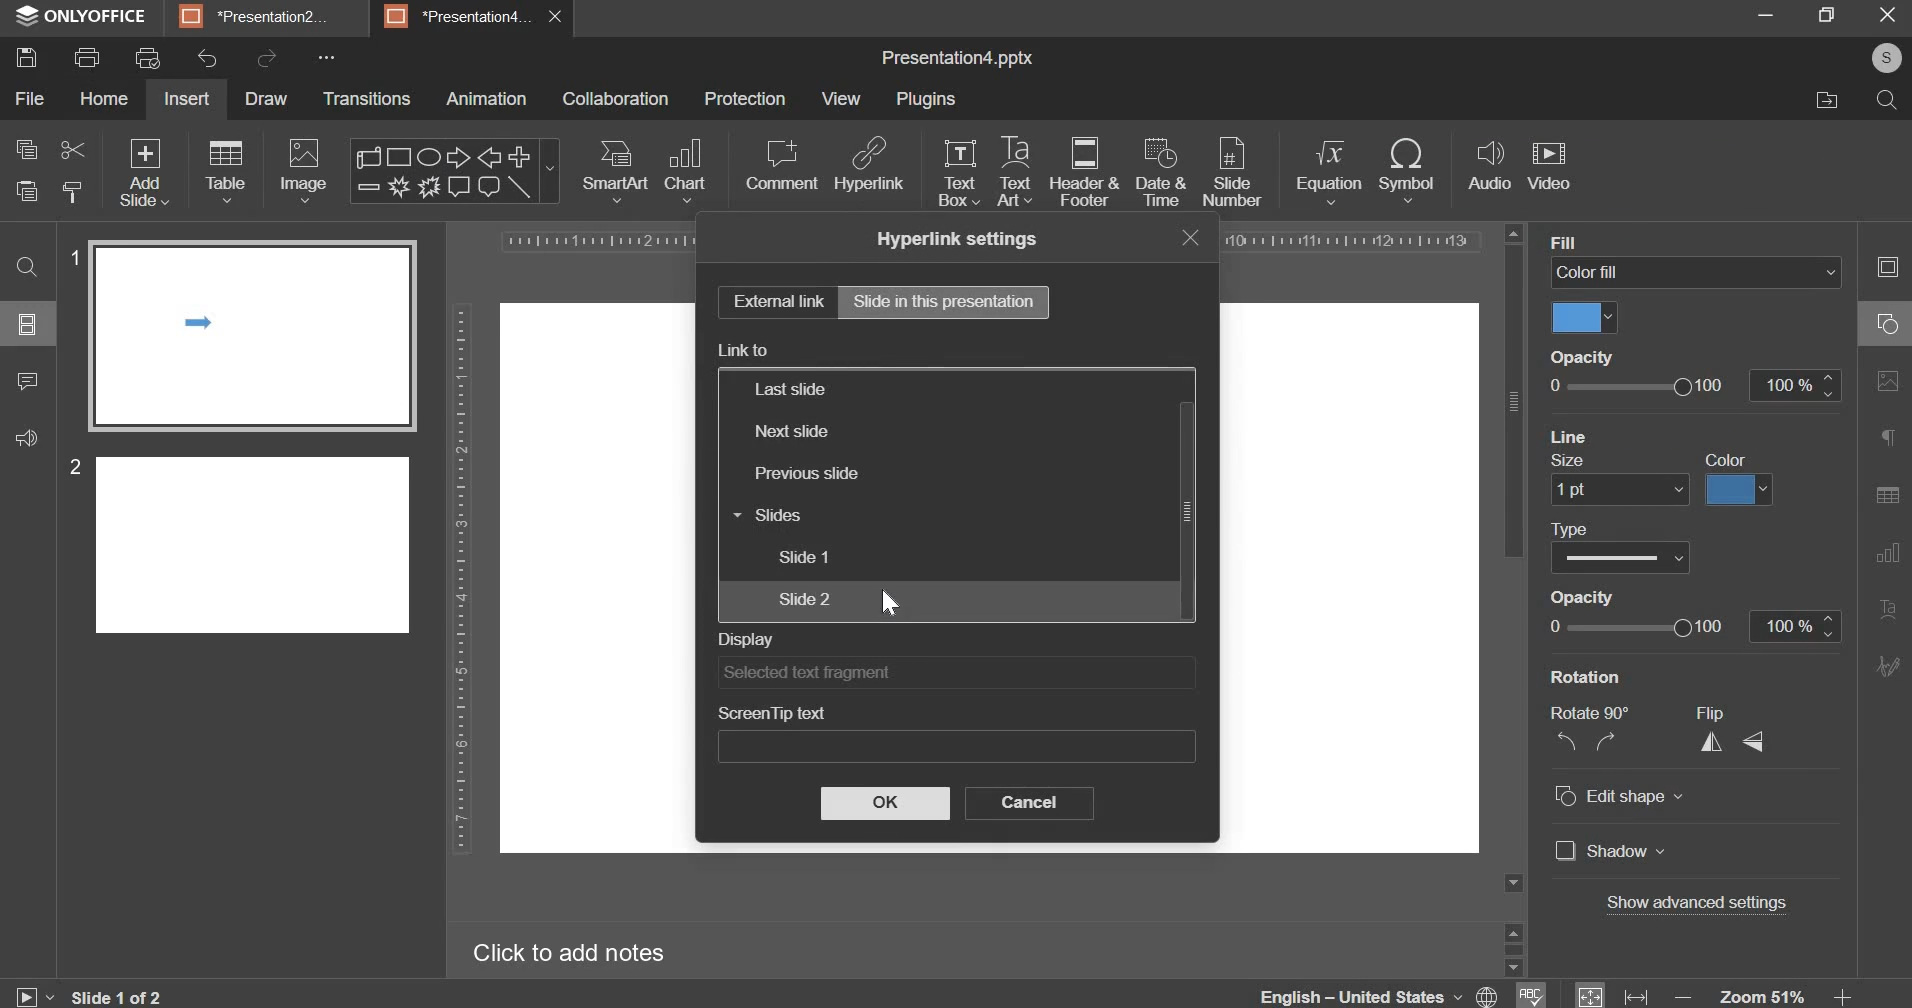  What do you see at coordinates (869, 167) in the screenshot?
I see `hyperlink` at bounding box center [869, 167].